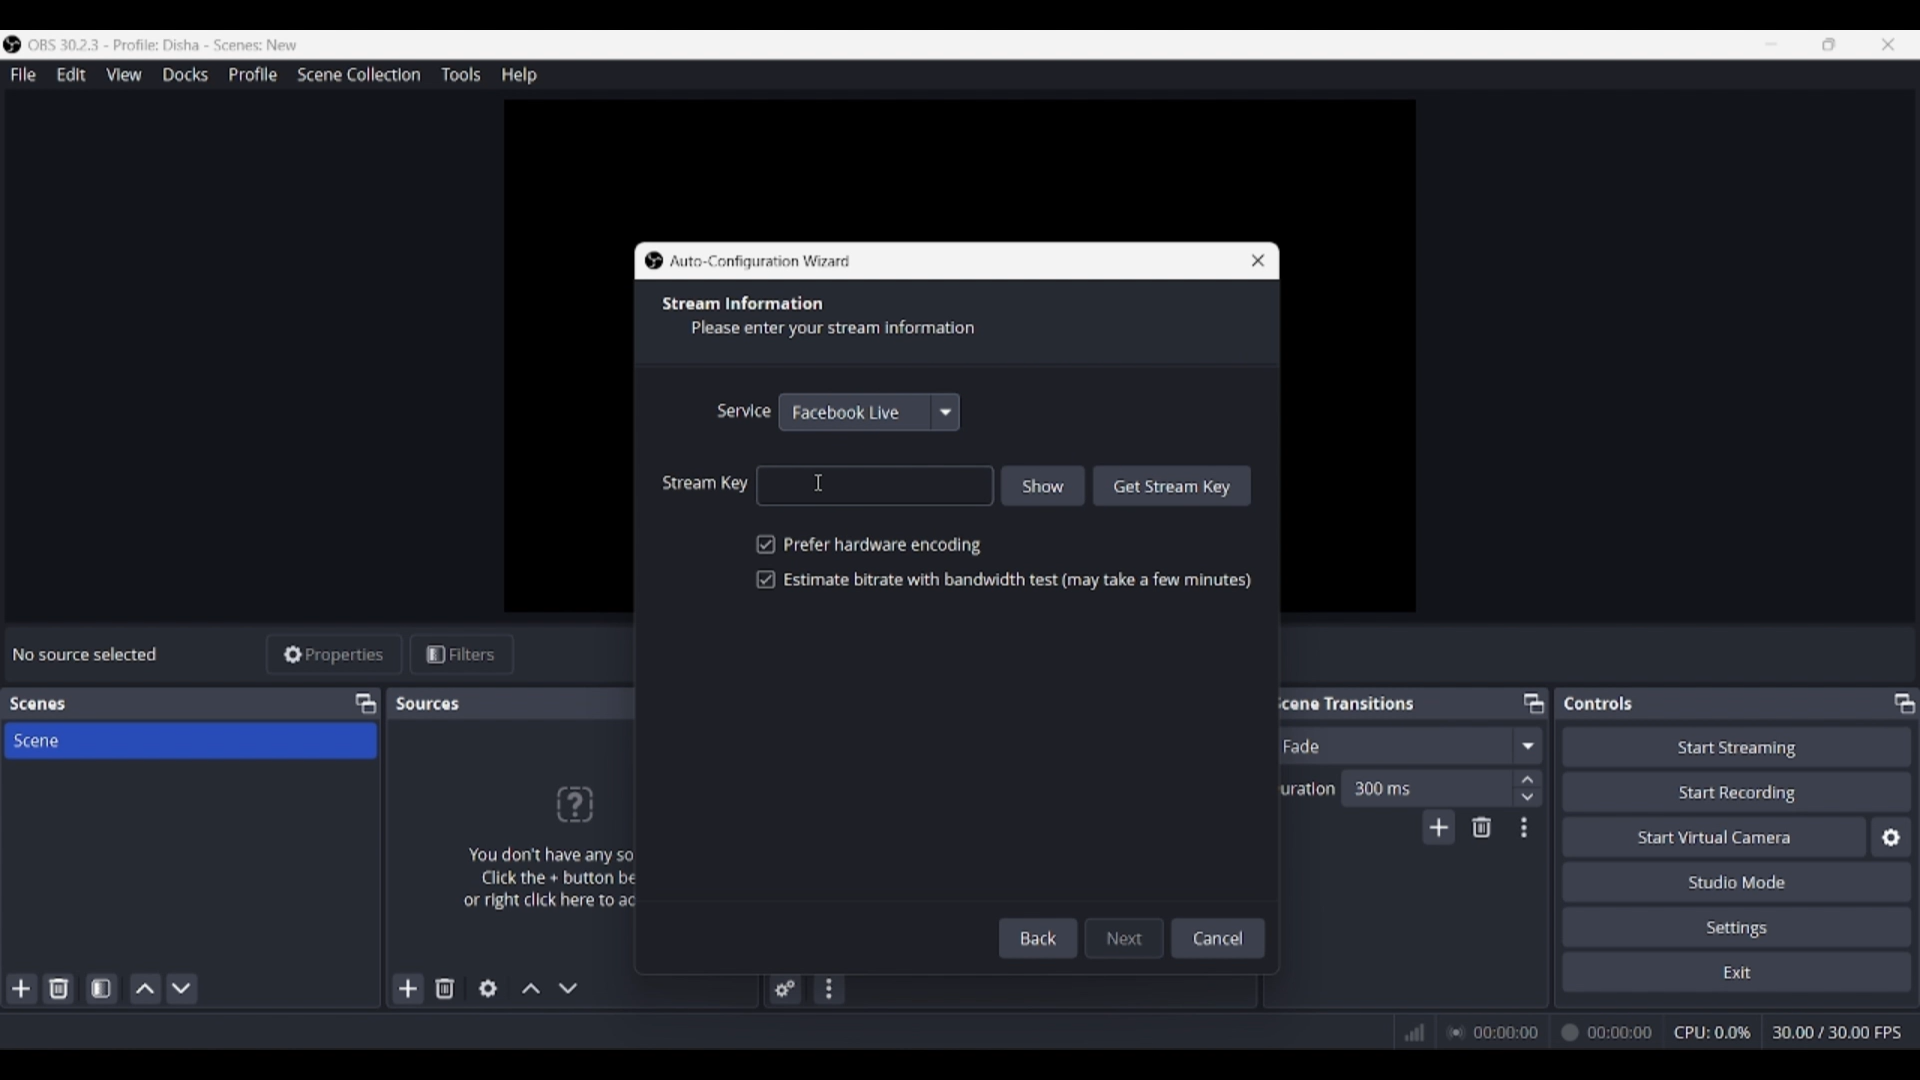 This screenshot has width=1920, height=1080. What do you see at coordinates (1737, 971) in the screenshot?
I see `Exit` at bounding box center [1737, 971].